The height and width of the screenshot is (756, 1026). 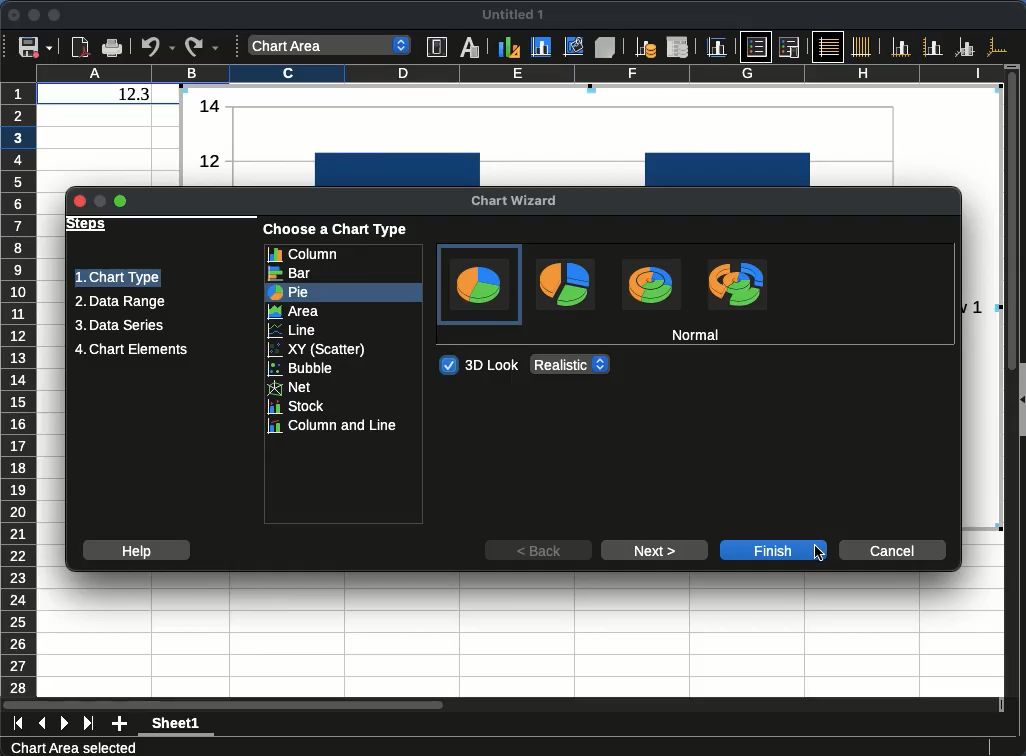 What do you see at coordinates (56, 16) in the screenshot?
I see `maximize` at bounding box center [56, 16].